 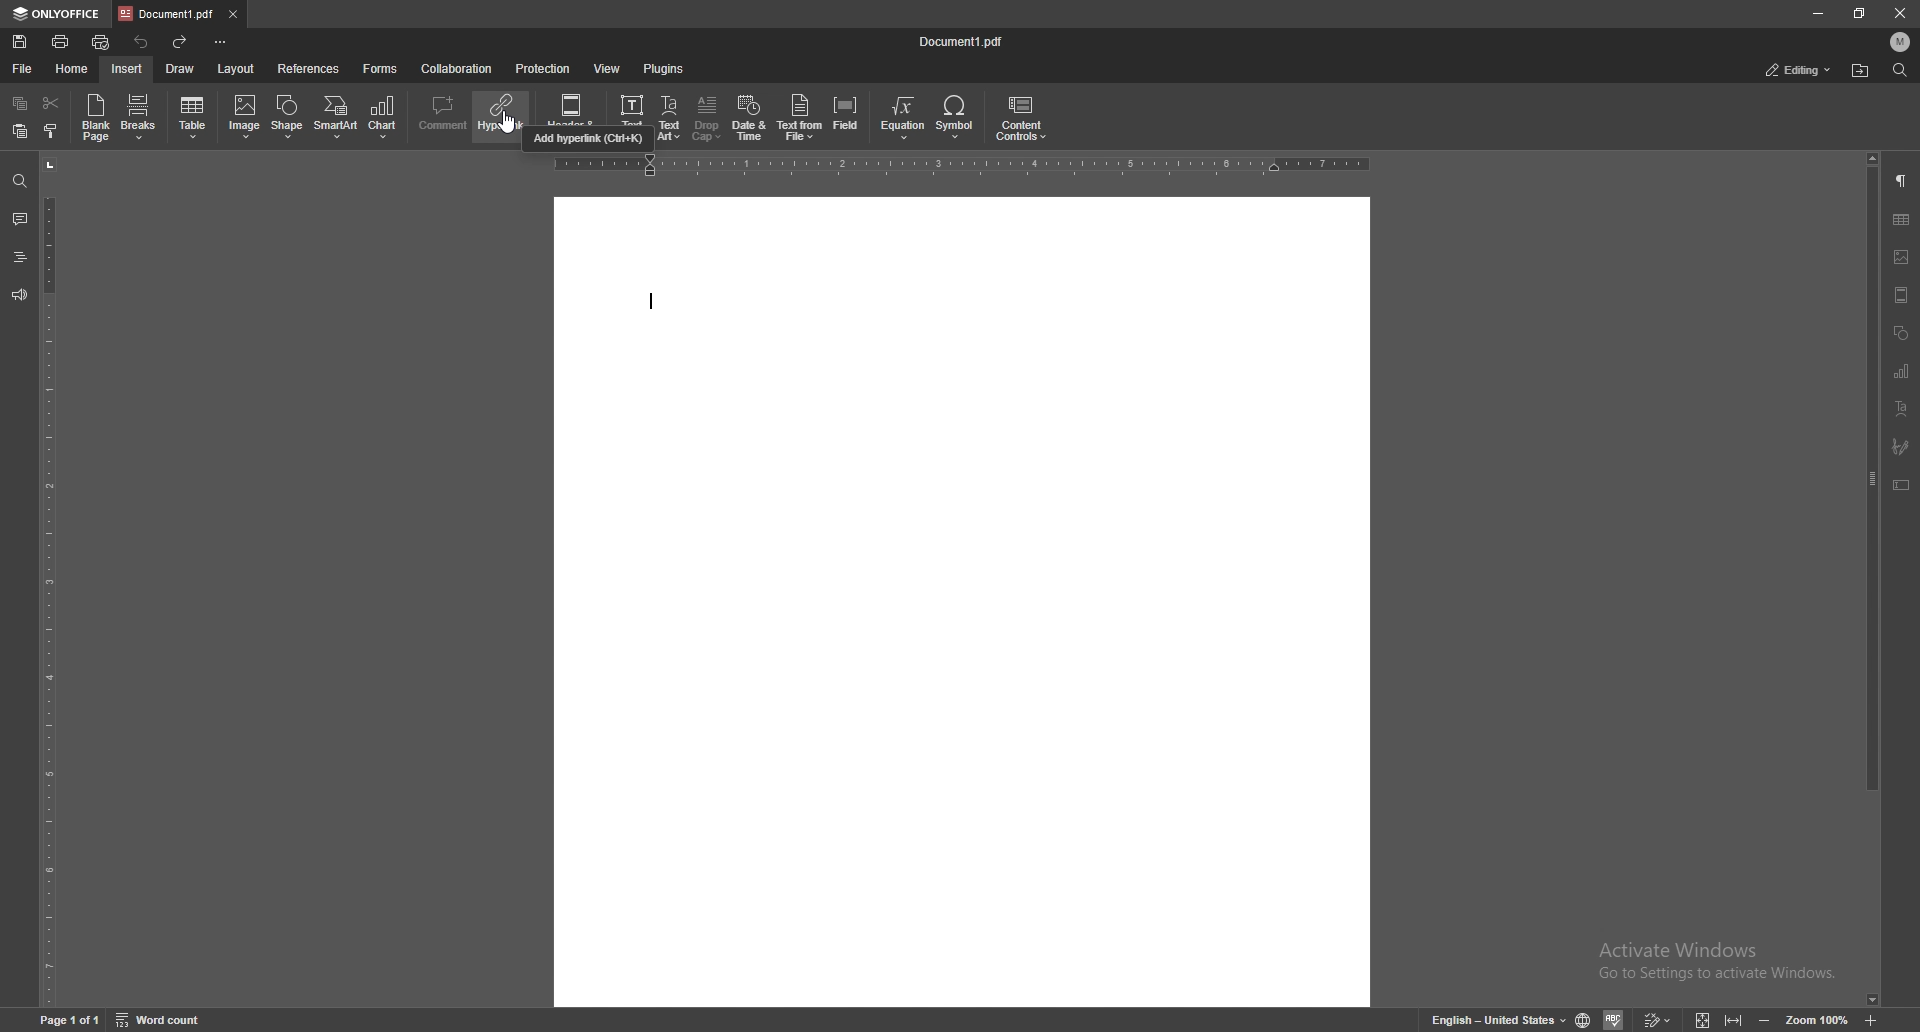 I want to click on zoom out, so click(x=1765, y=1019).